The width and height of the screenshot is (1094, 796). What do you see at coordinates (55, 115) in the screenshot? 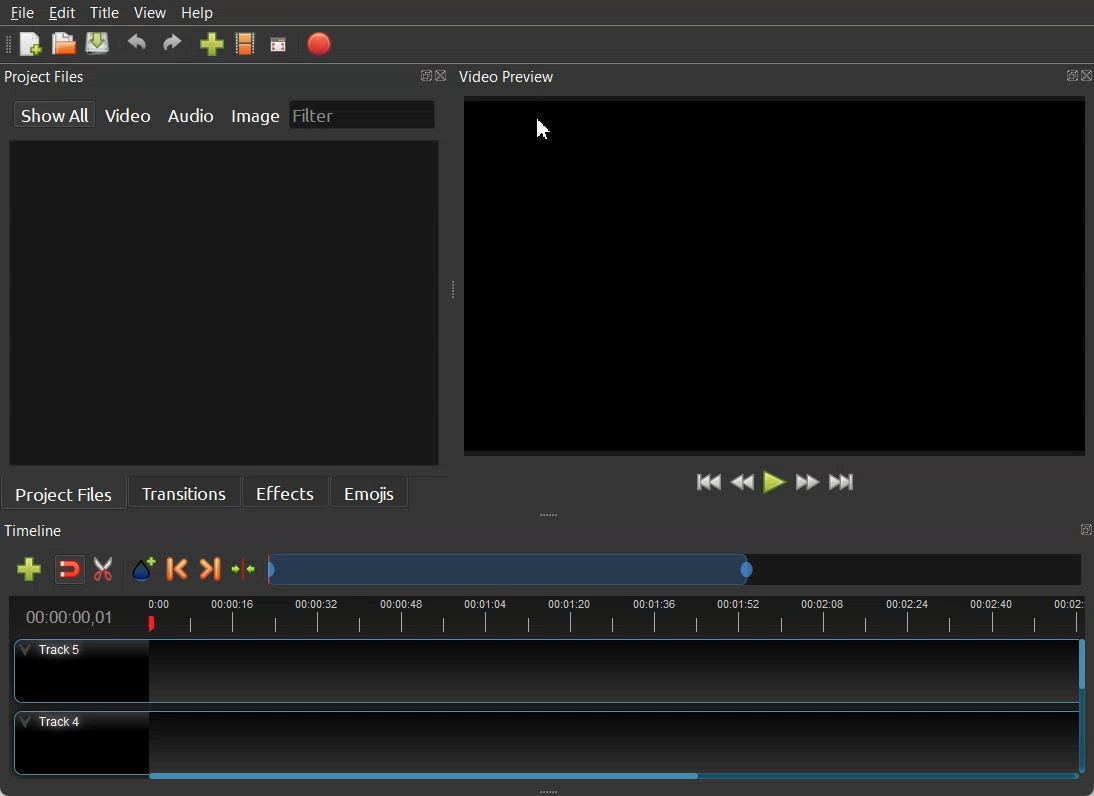
I see `show All` at bounding box center [55, 115].